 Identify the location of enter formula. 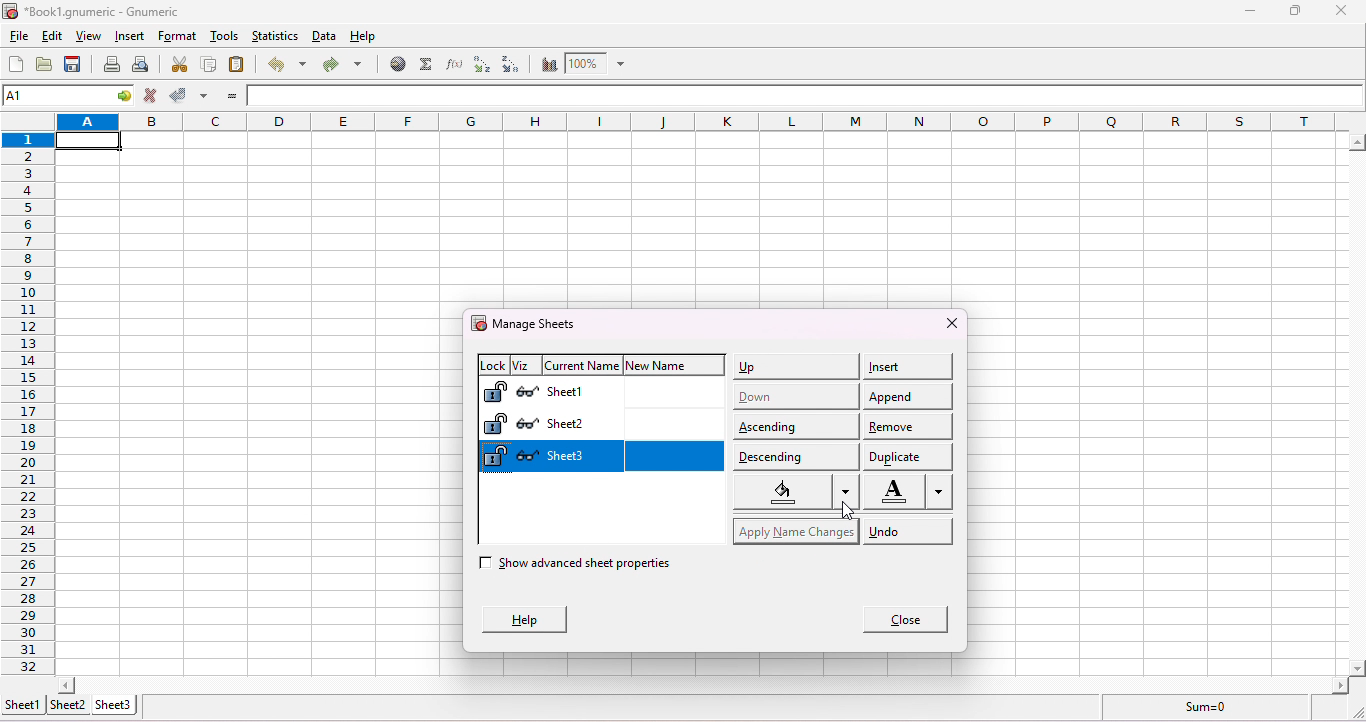
(228, 95).